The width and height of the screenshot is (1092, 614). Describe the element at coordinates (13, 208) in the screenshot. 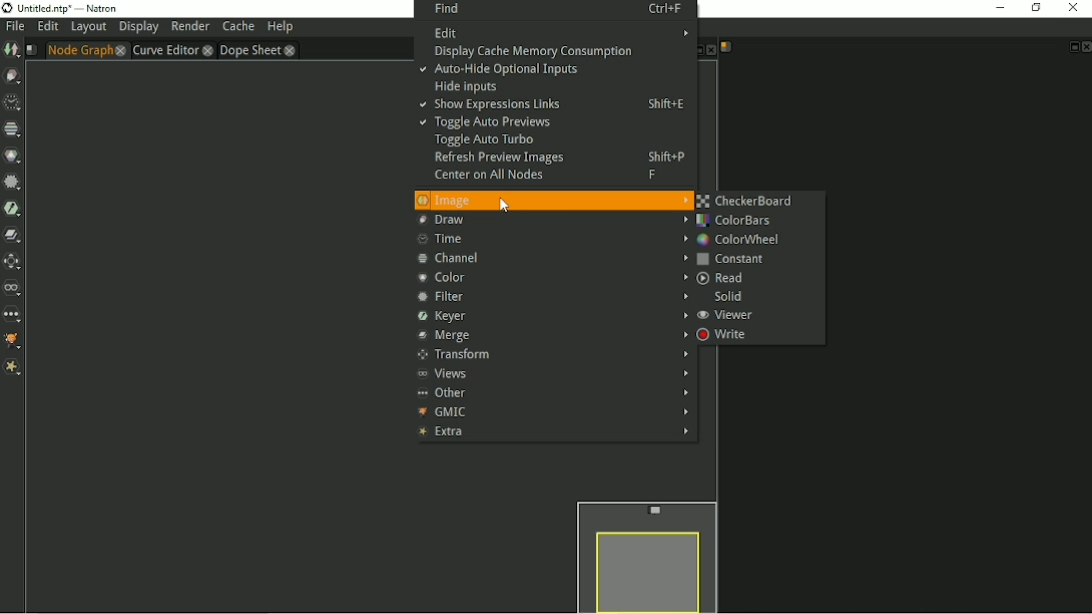

I see `Keyer` at that location.